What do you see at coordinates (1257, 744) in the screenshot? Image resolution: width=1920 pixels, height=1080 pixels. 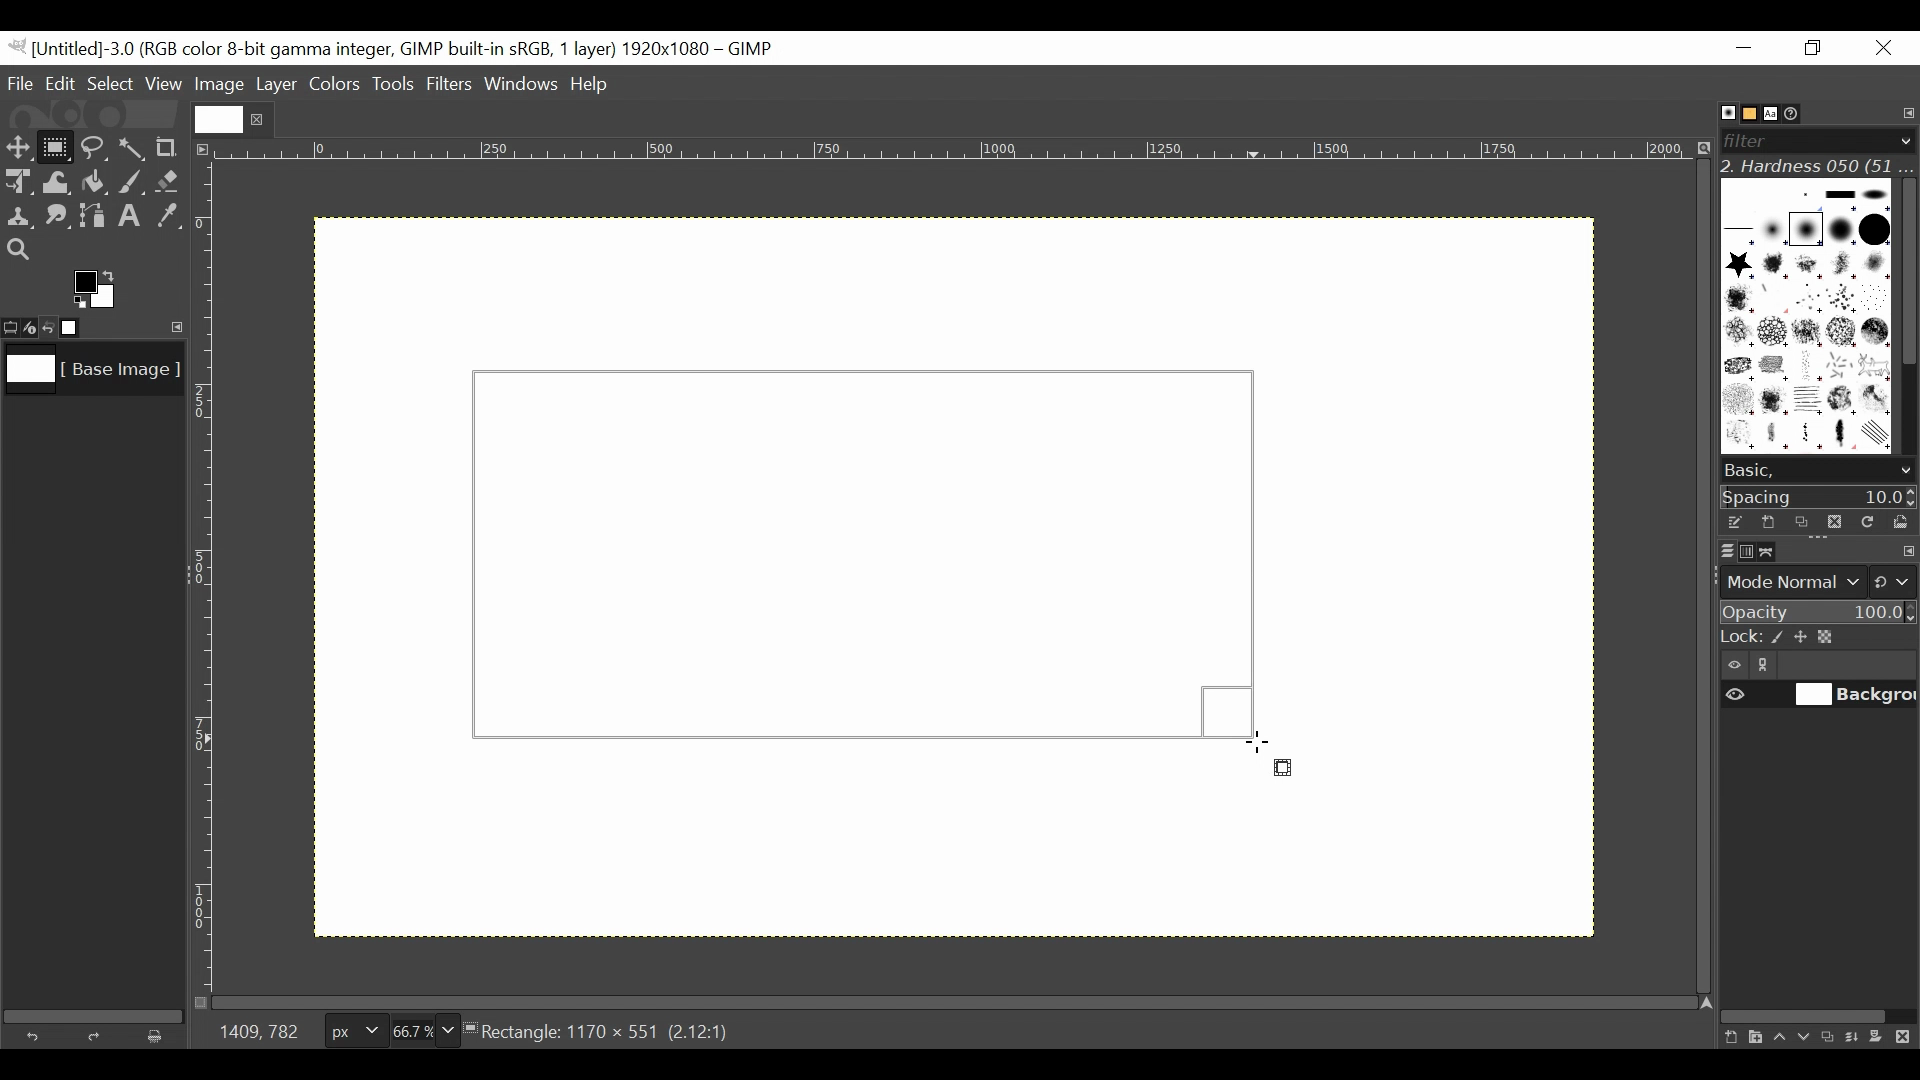 I see `Cursor` at bounding box center [1257, 744].